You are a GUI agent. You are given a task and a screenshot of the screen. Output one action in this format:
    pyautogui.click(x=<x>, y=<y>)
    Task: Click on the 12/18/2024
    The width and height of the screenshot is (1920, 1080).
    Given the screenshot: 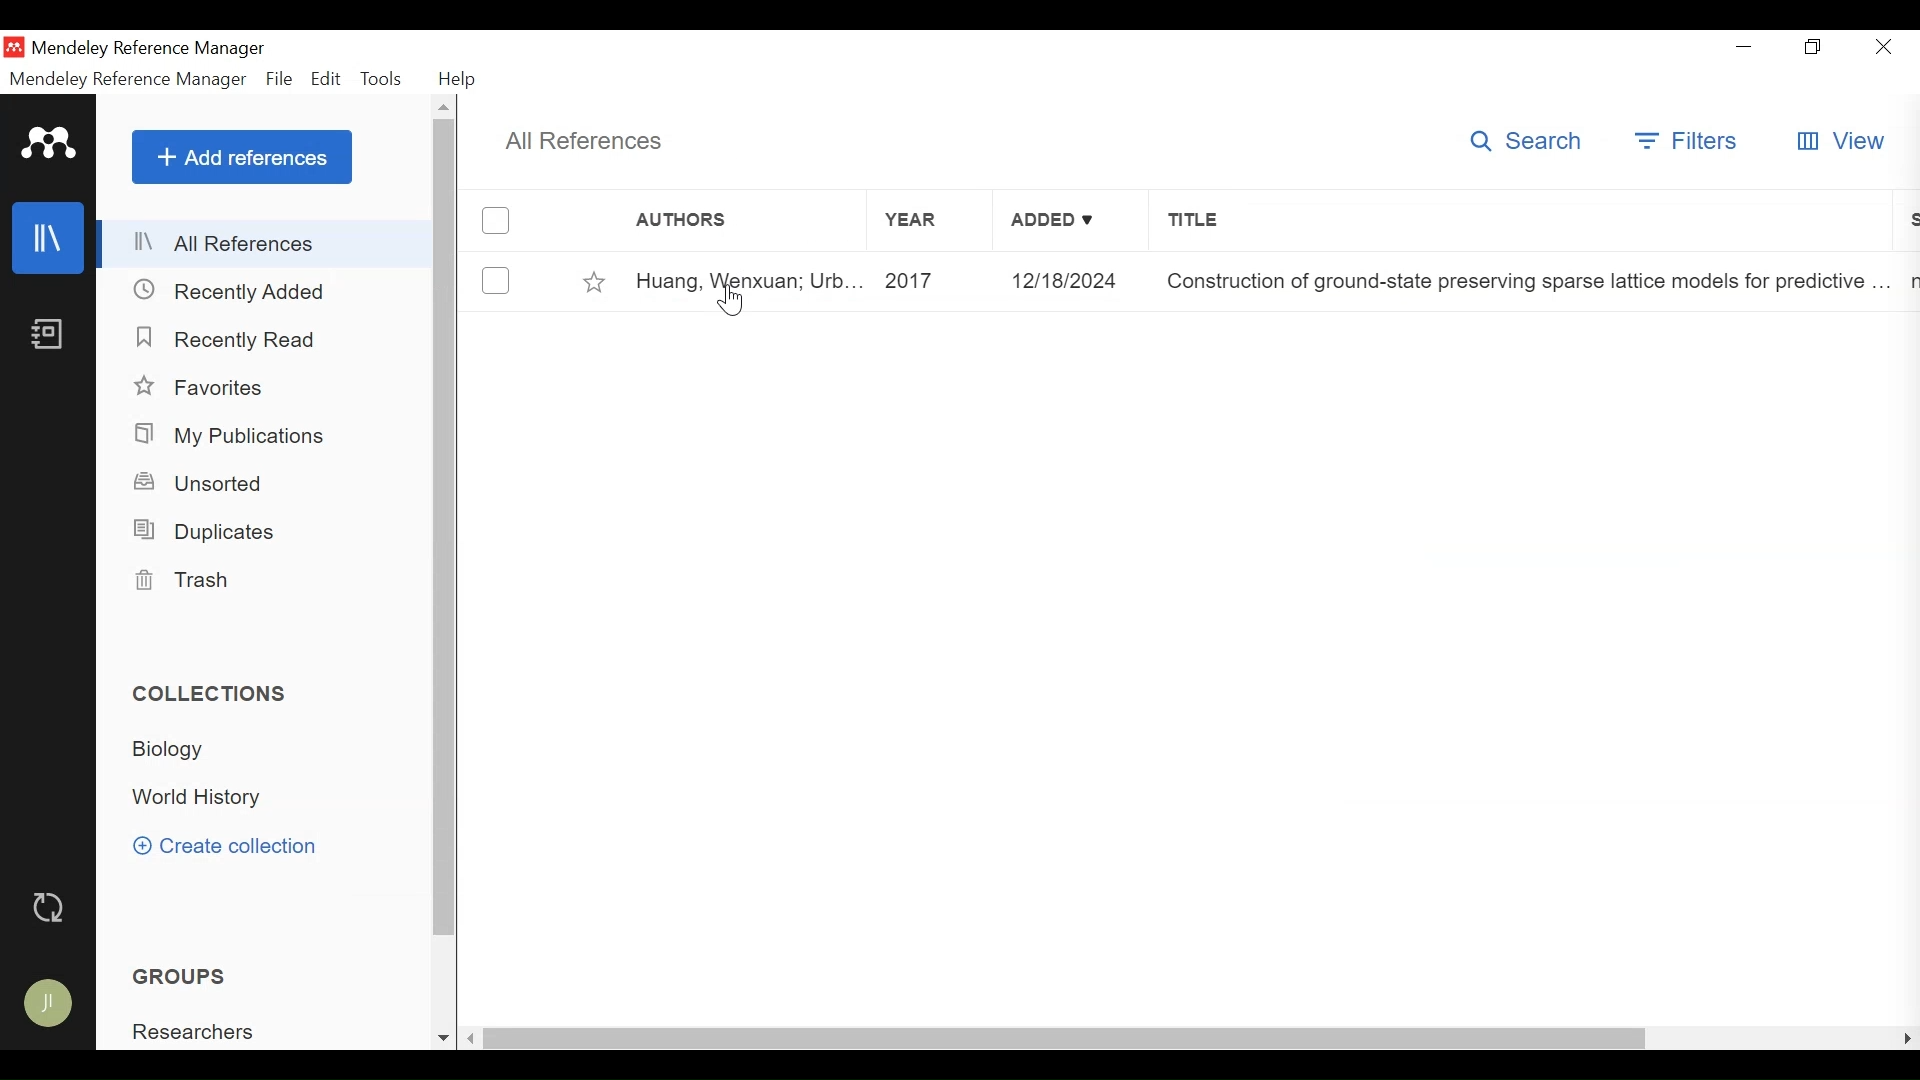 What is the action you would take?
    pyautogui.click(x=1073, y=282)
    